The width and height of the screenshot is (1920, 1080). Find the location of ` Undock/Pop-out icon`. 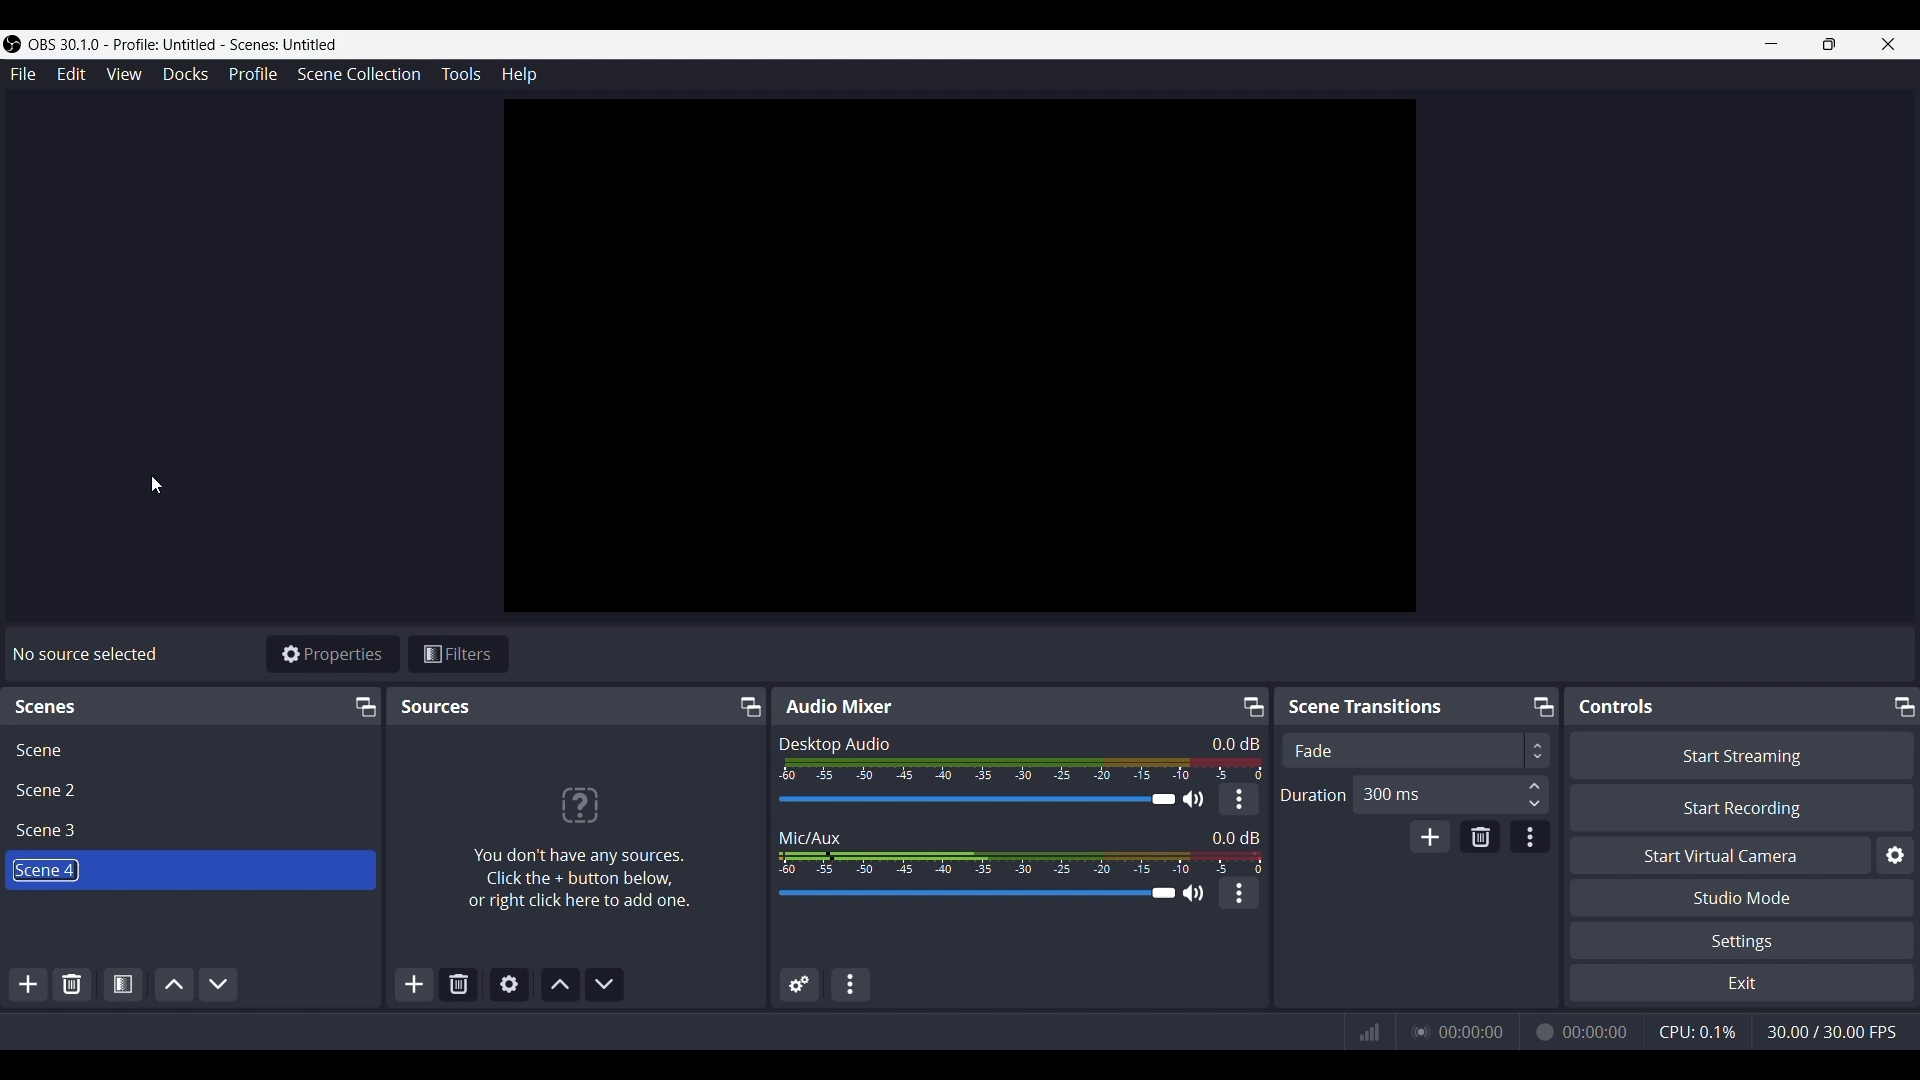

 Undock/Pop-out icon is located at coordinates (1901, 704).